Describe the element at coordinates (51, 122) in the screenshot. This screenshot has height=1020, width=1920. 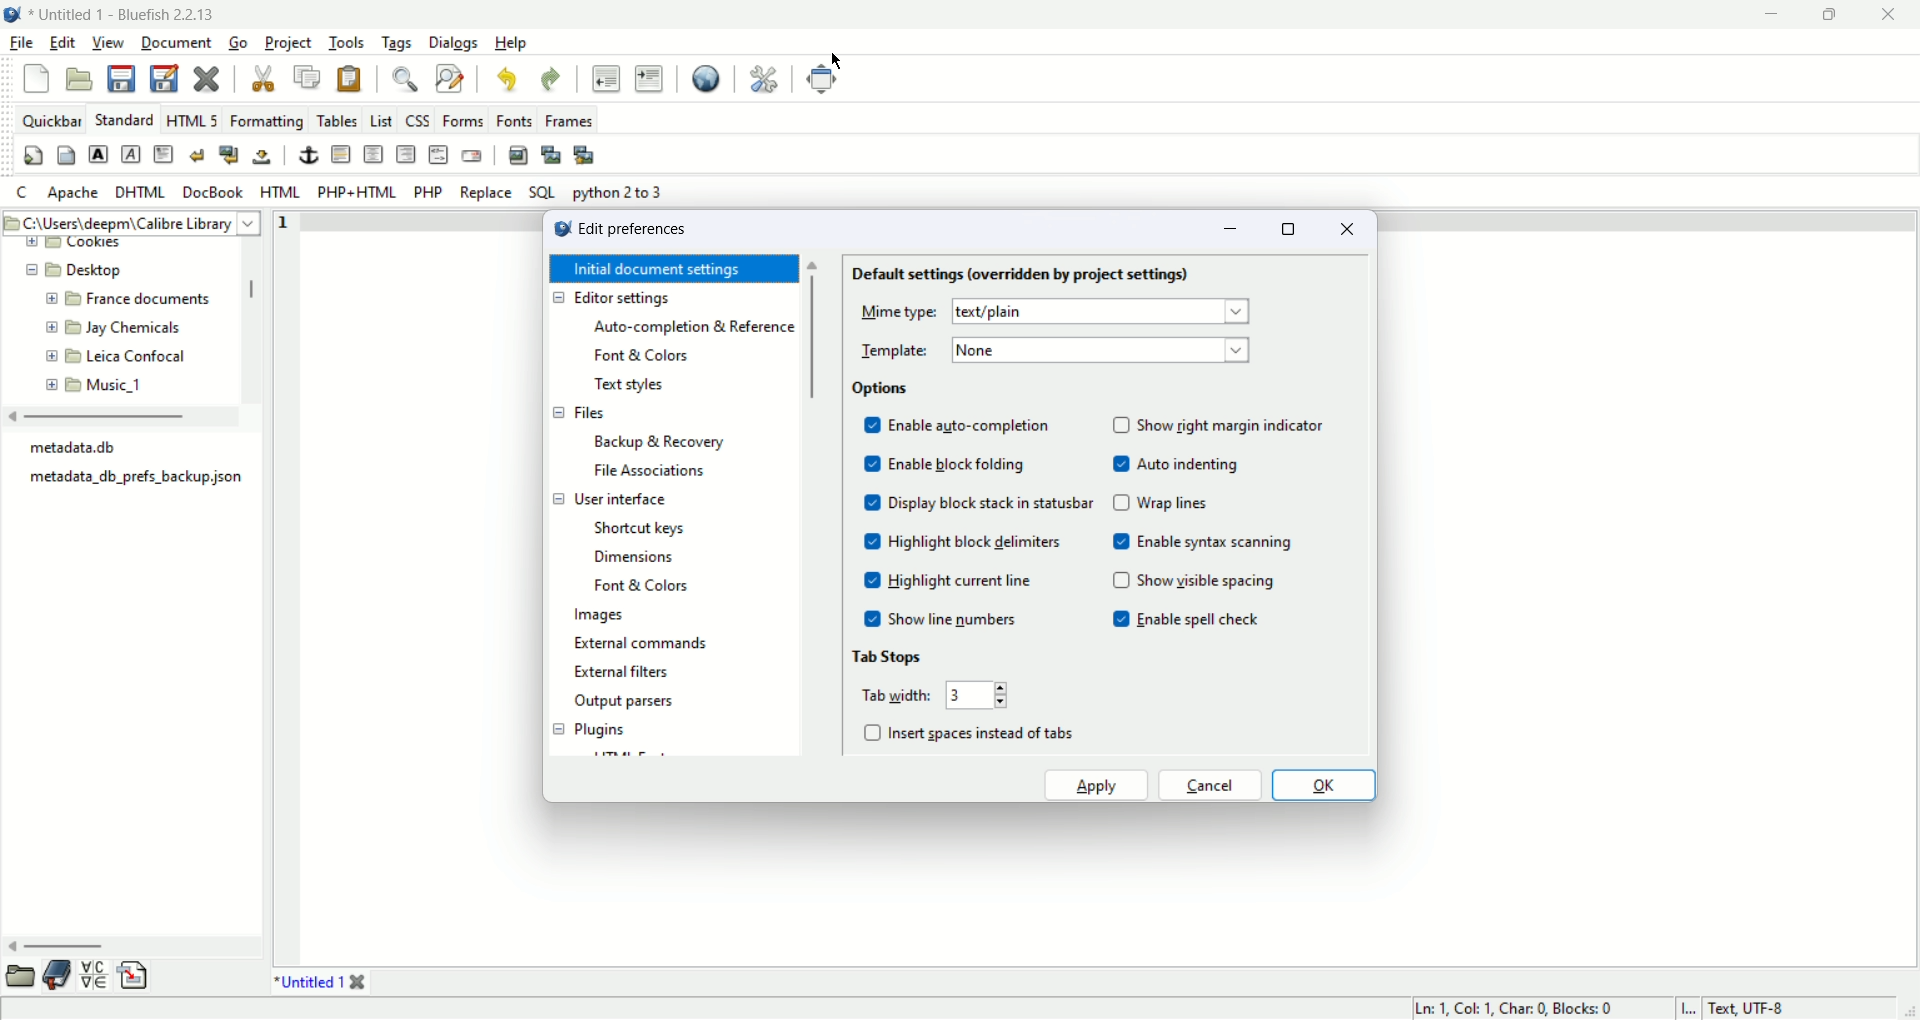
I see `quickbar` at that location.